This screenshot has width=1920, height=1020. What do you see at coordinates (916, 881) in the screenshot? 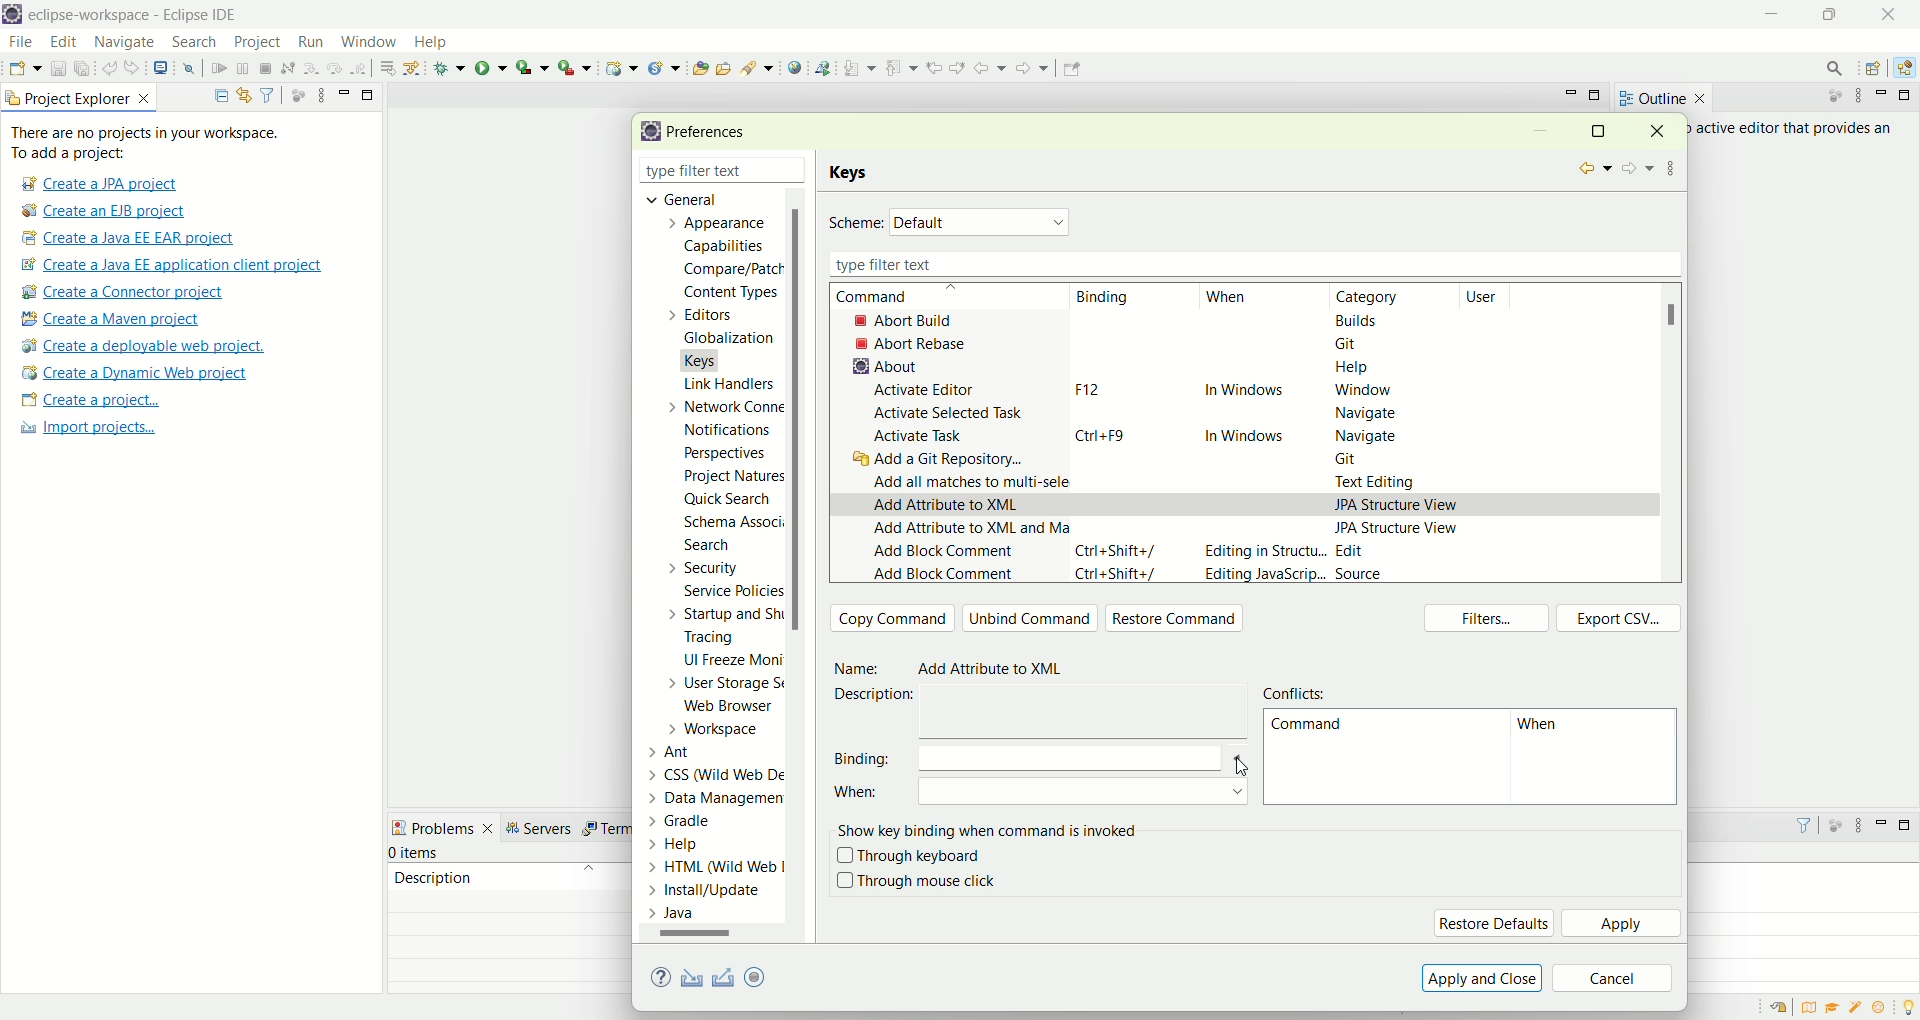
I see `through mouse click` at bounding box center [916, 881].